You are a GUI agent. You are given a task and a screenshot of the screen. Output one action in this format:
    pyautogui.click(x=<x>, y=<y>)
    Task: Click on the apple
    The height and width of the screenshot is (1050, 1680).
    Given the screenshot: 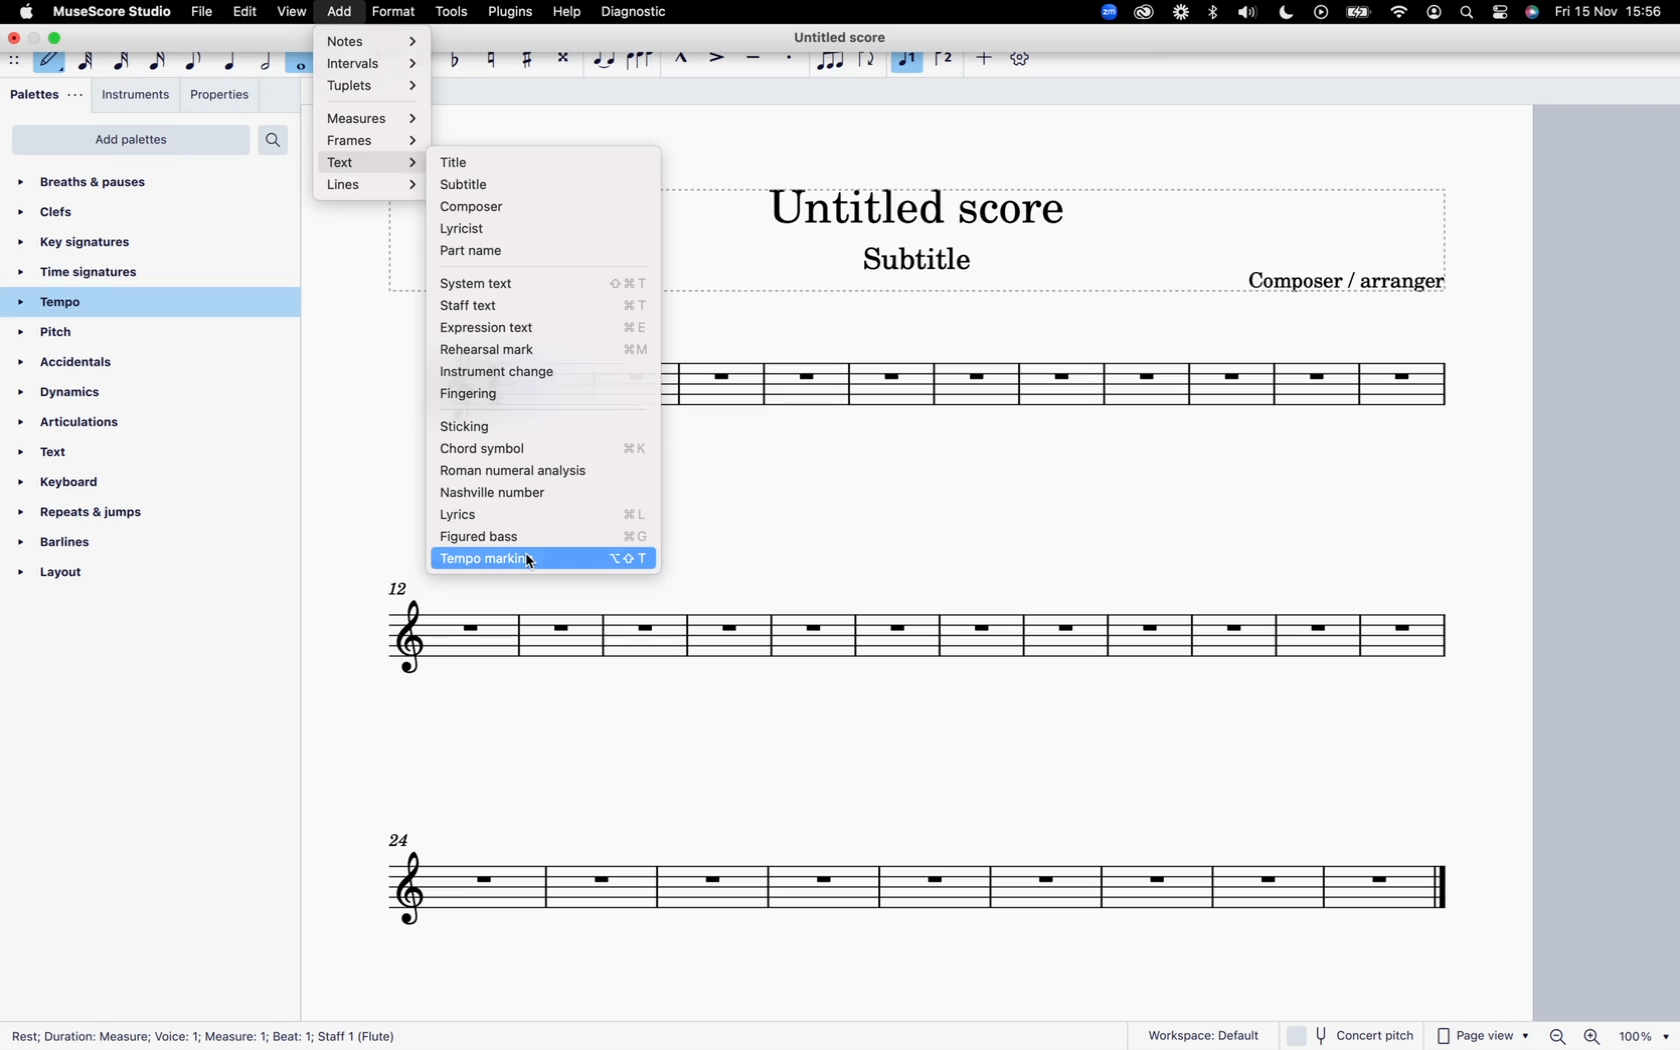 What is the action you would take?
    pyautogui.click(x=27, y=11)
    